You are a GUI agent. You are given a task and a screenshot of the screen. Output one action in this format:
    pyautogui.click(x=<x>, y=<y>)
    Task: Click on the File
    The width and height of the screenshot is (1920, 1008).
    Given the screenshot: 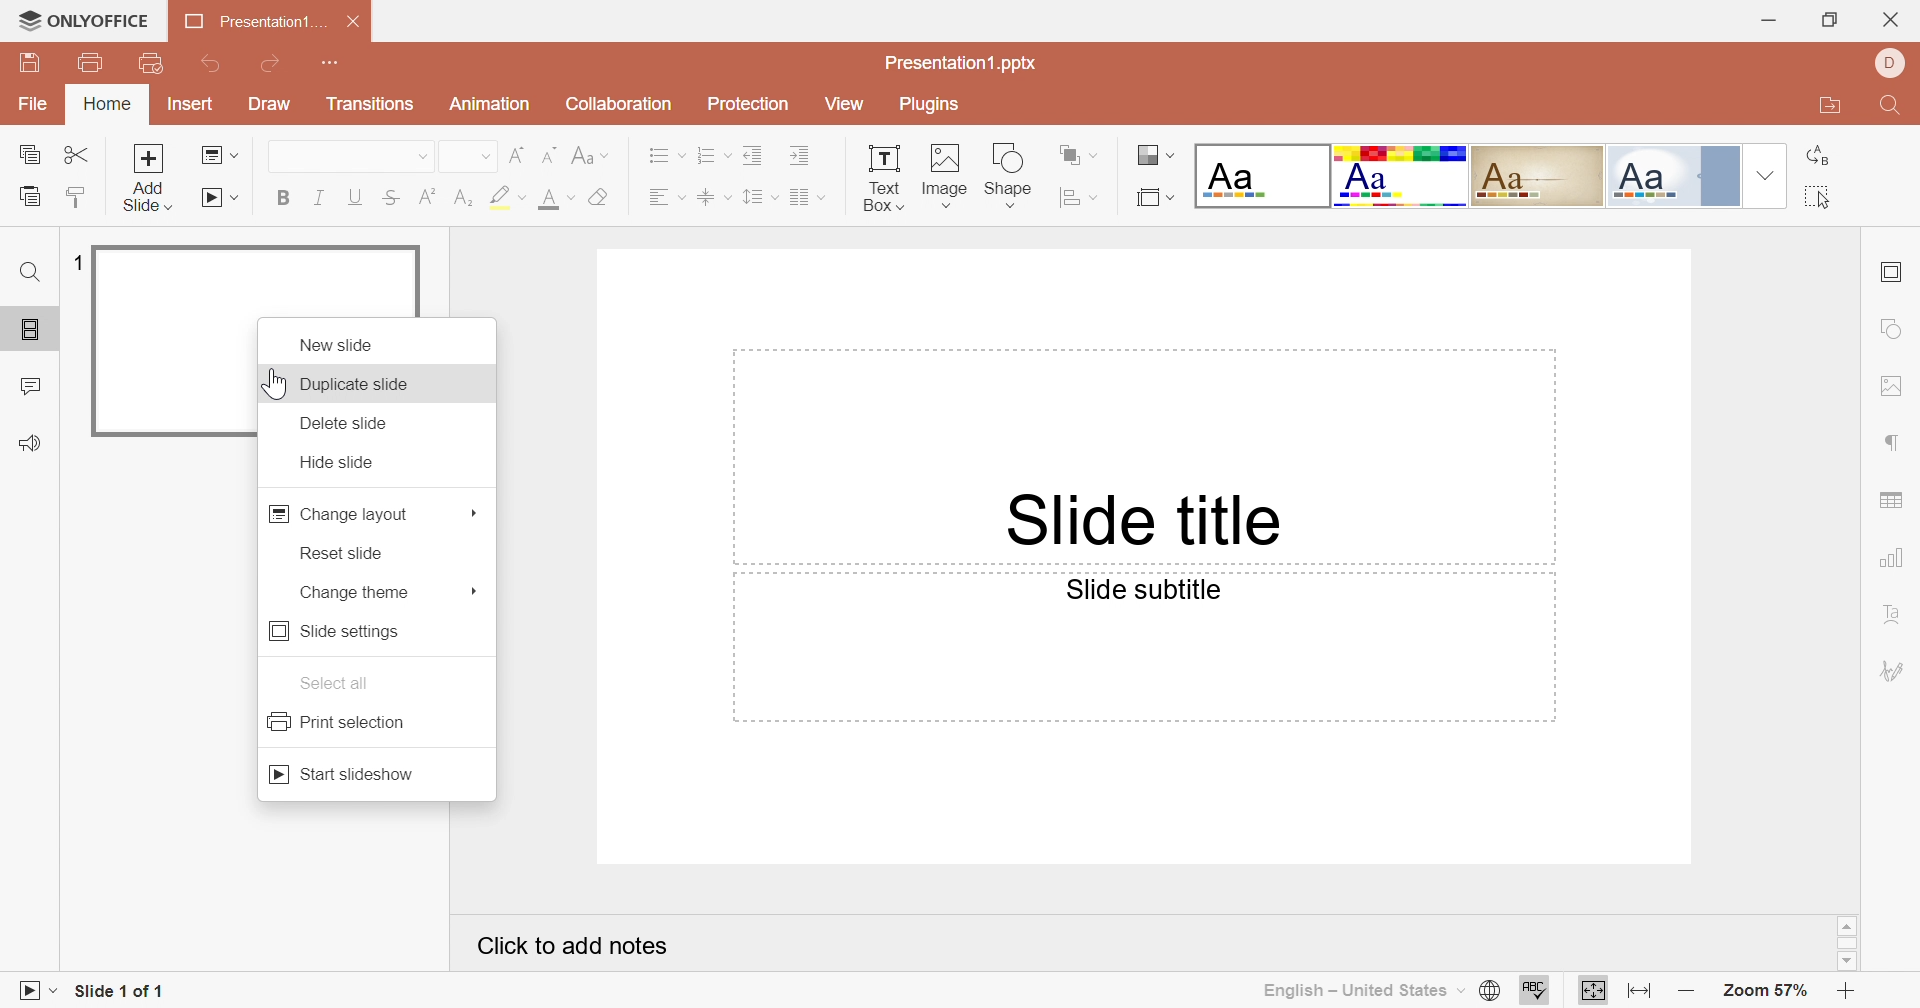 What is the action you would take?
    pyautogui.click(x=29, y=106)
    